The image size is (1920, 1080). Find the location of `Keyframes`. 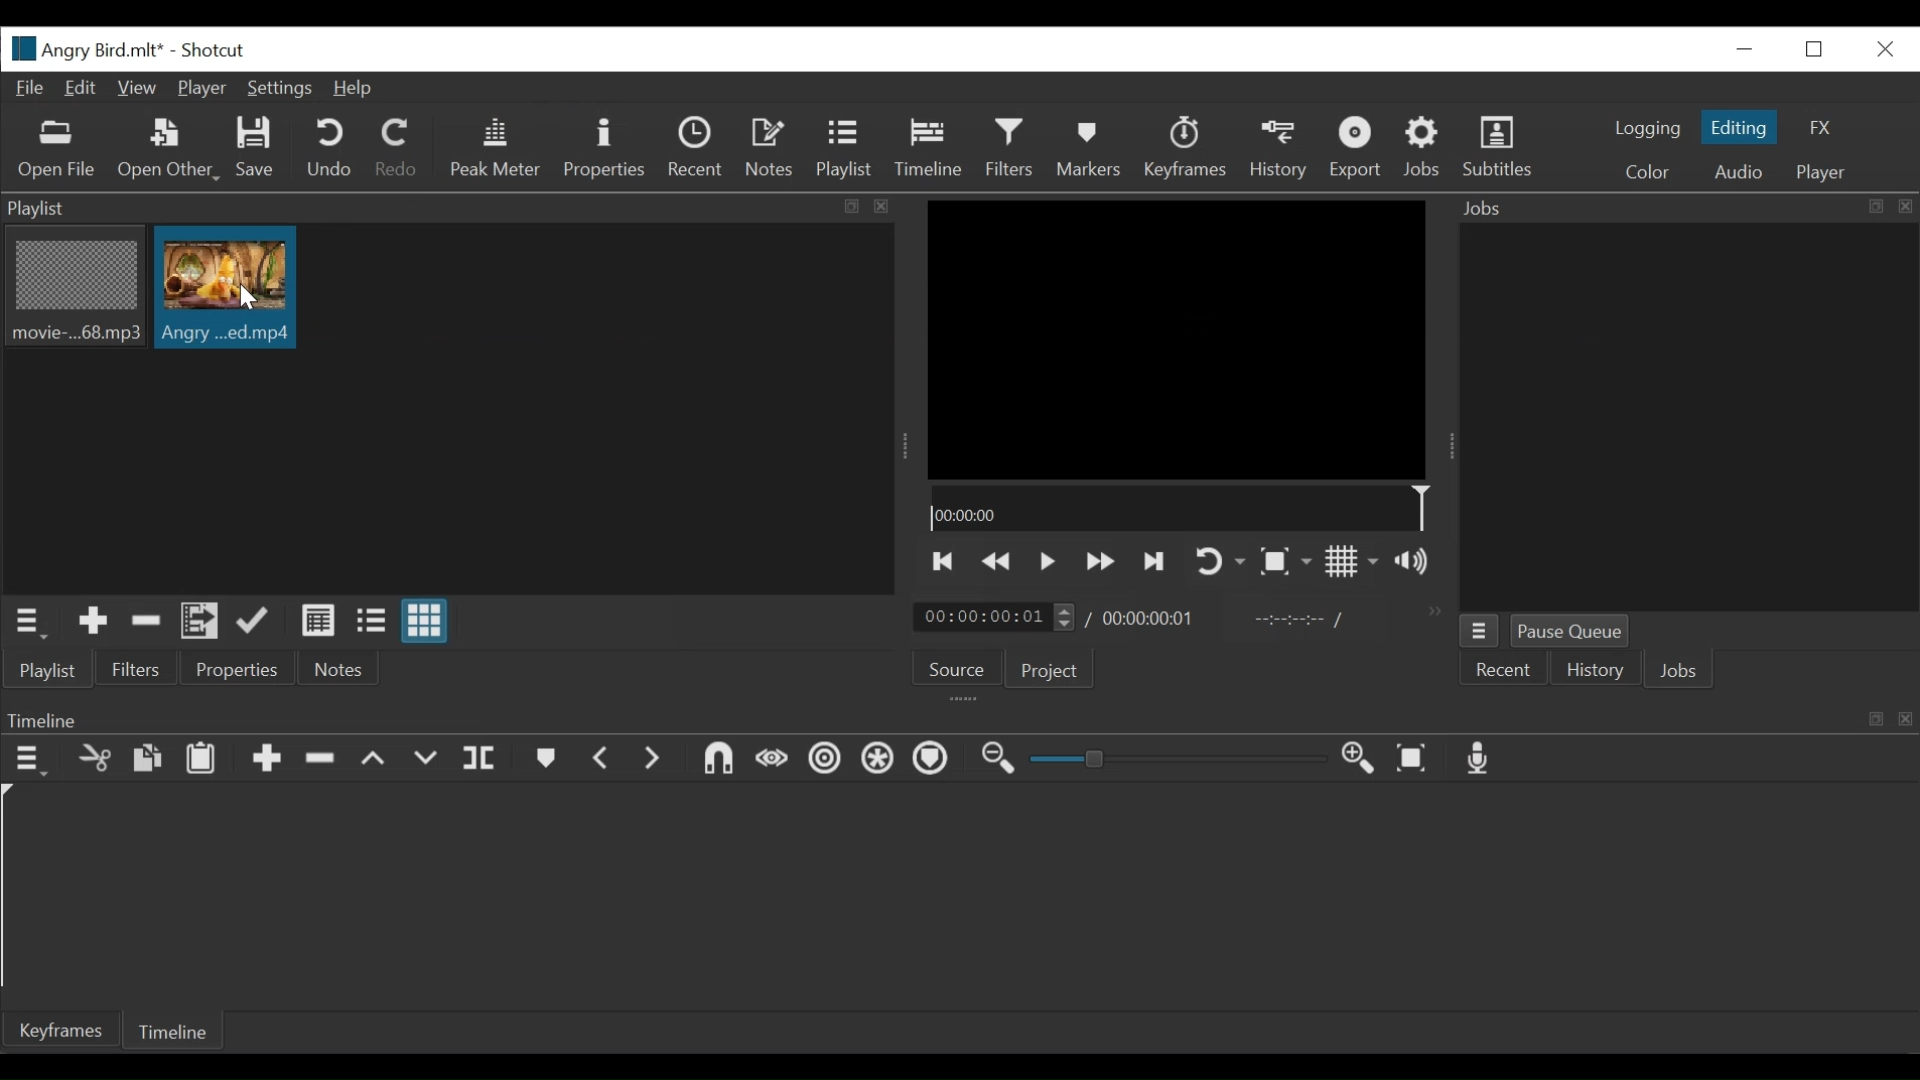

Keyframes is located at coordinates (1185, 149).